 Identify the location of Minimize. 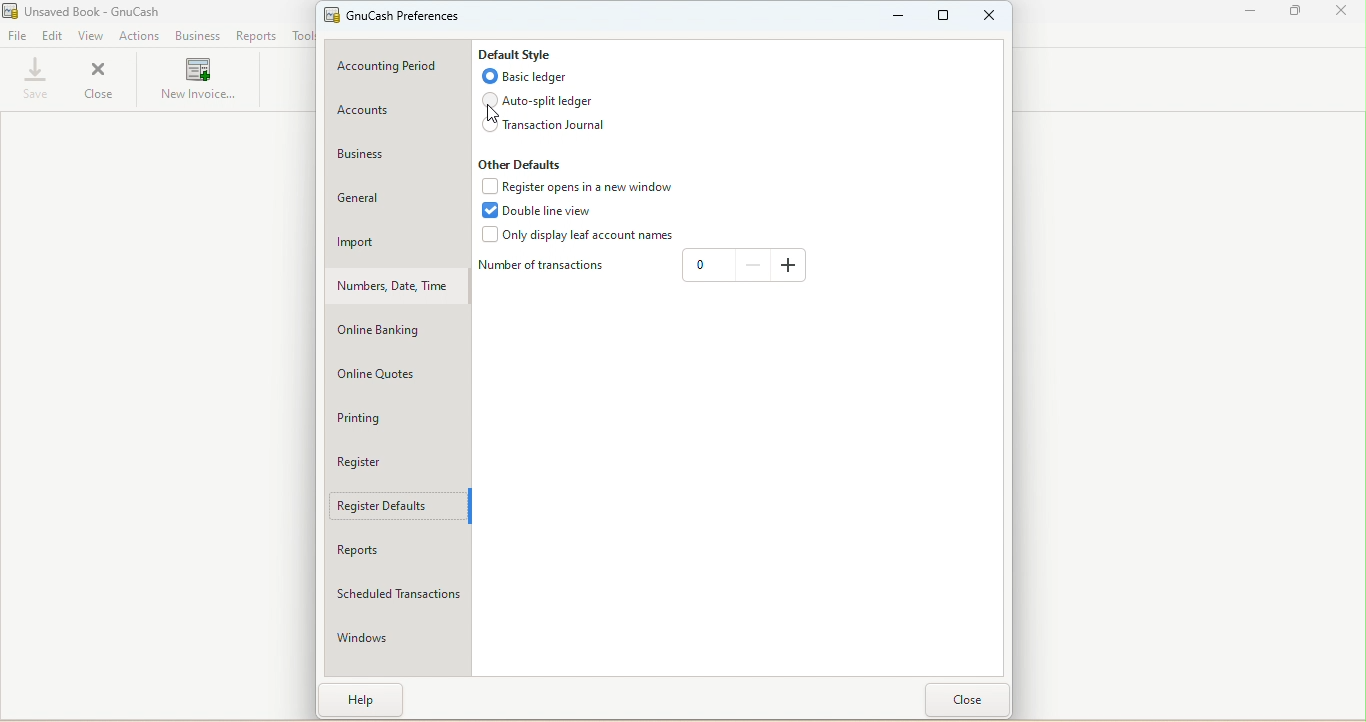
(1253, 12).